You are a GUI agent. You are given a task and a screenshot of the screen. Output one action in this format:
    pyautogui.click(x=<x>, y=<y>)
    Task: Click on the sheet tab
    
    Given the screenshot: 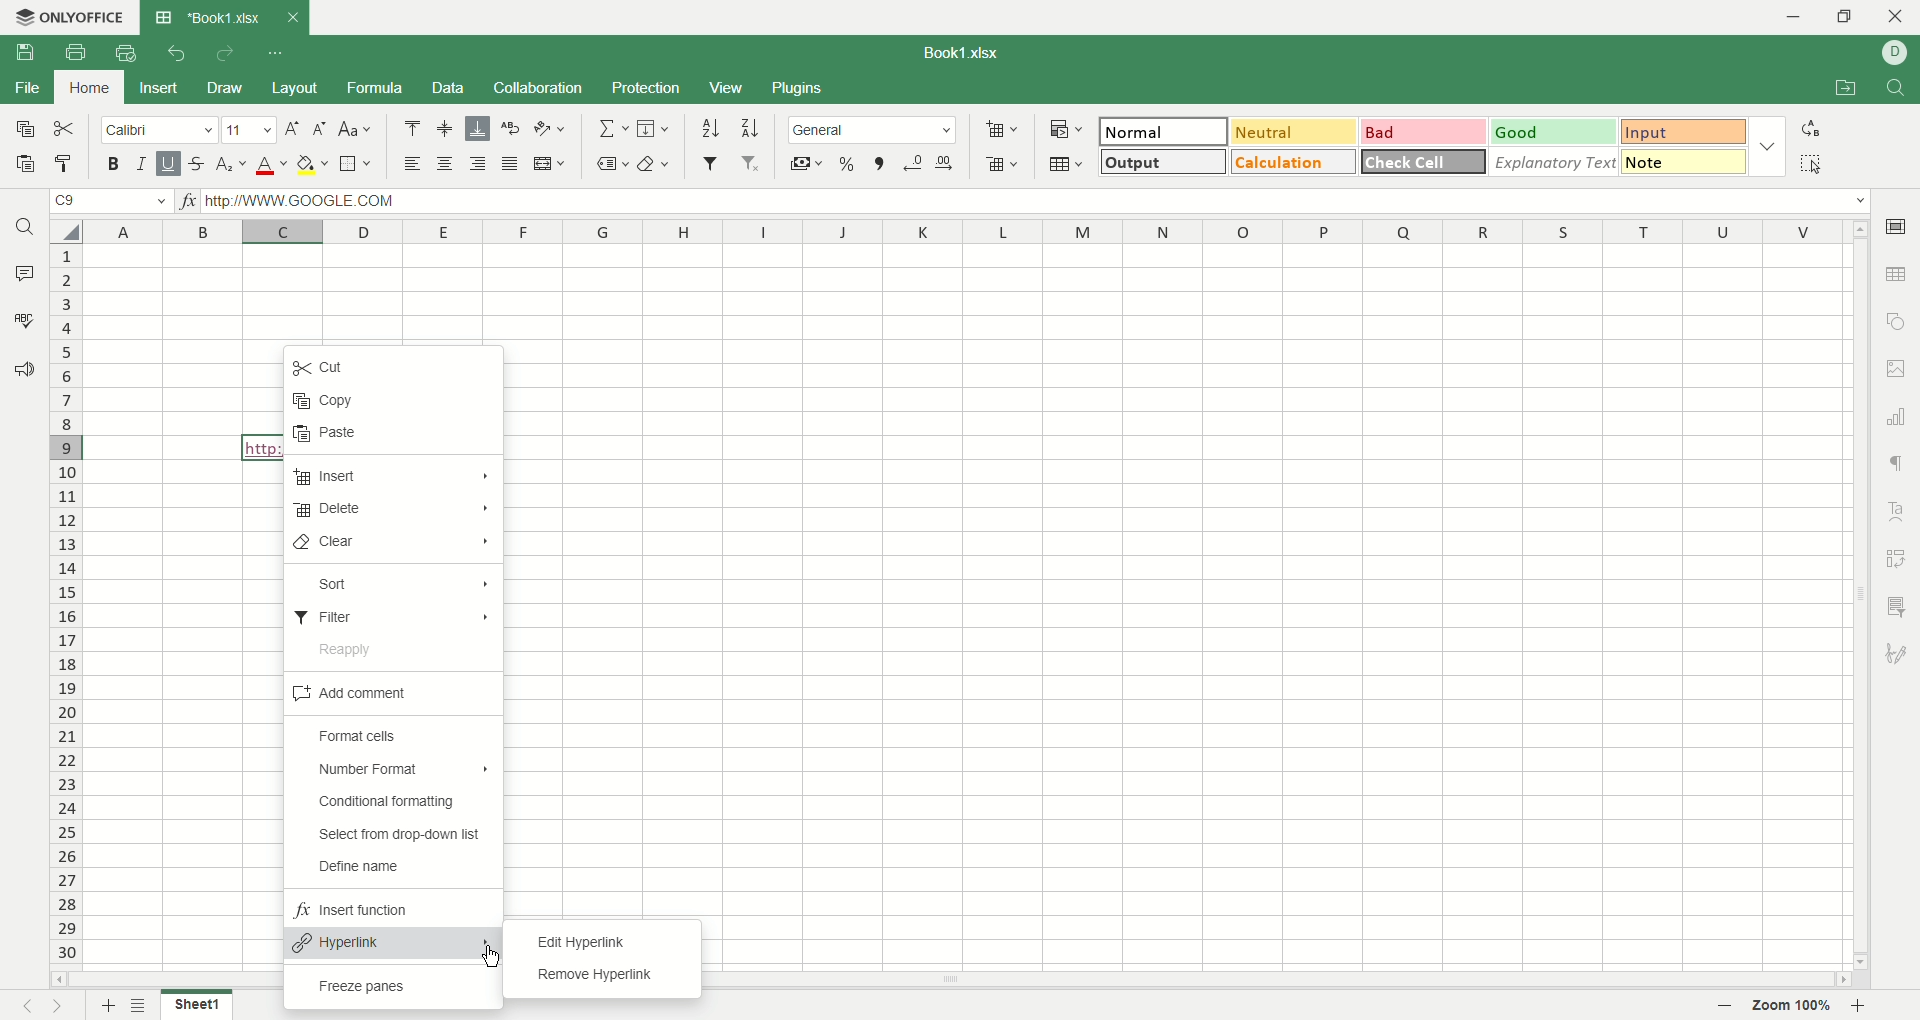 What is the action you would take?
    pyautogui.click(x=205, y=17)
    